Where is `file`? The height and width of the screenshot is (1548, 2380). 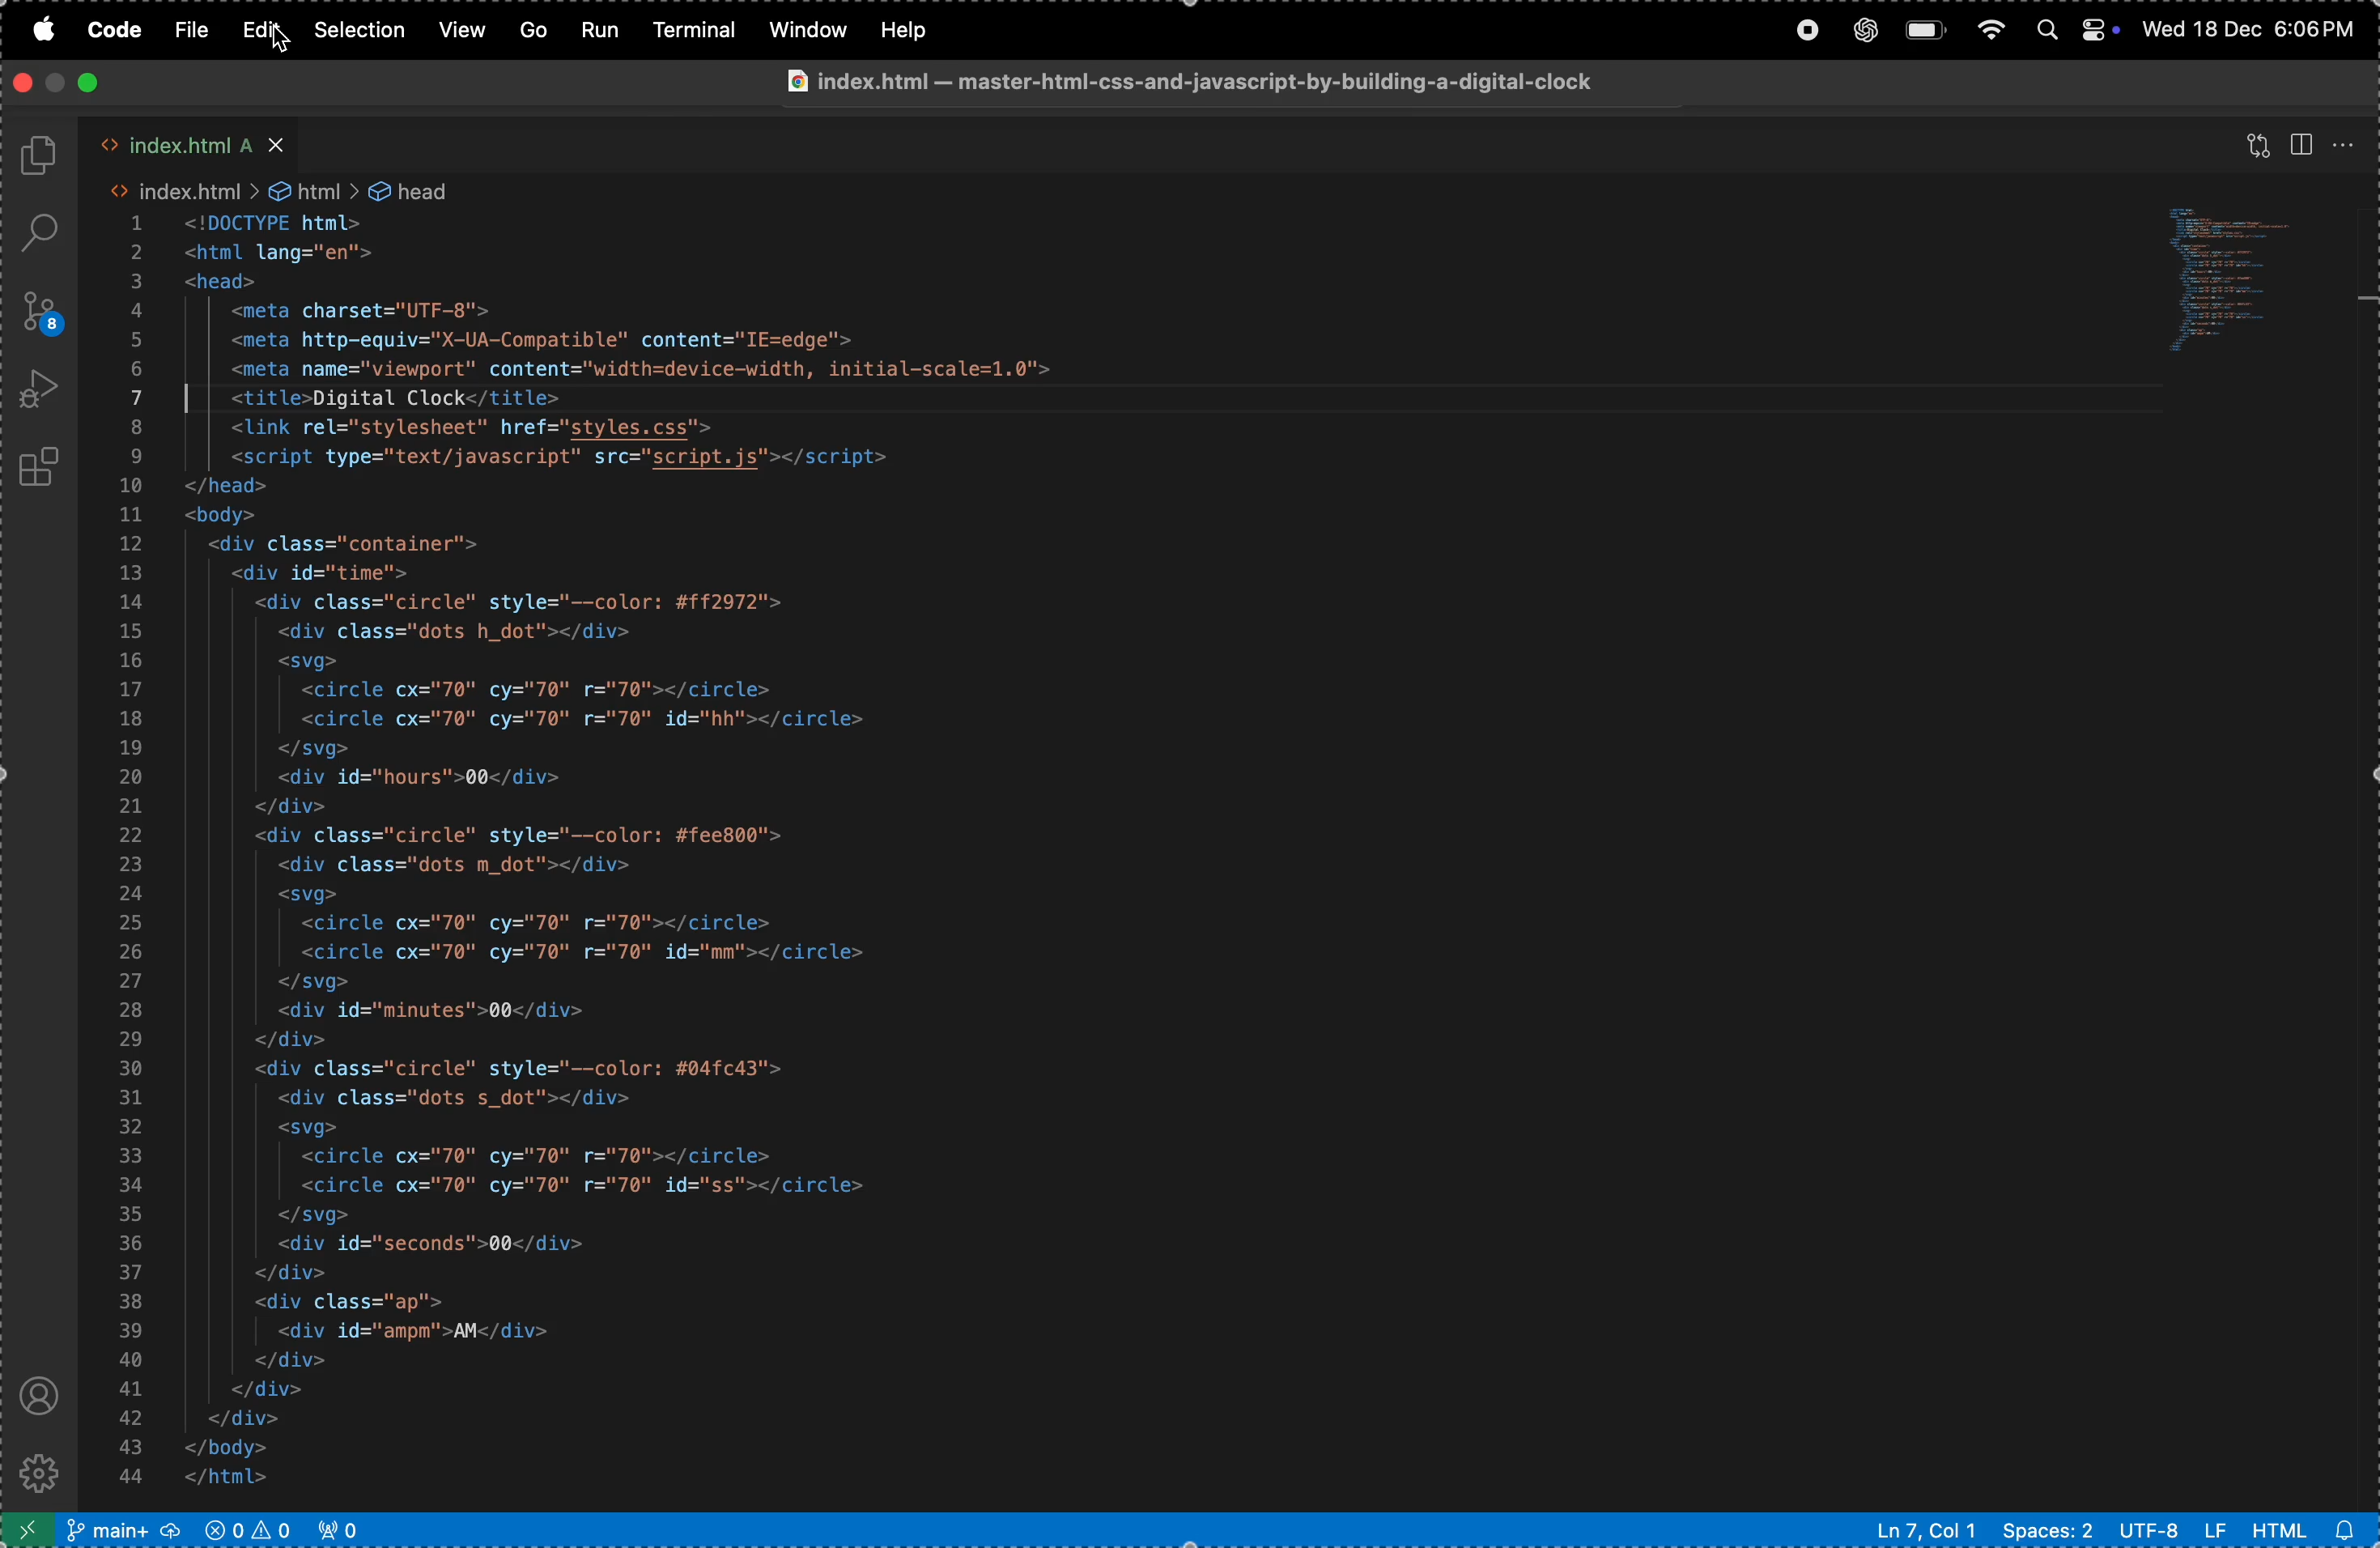 file is located at coordinates (192, 32).